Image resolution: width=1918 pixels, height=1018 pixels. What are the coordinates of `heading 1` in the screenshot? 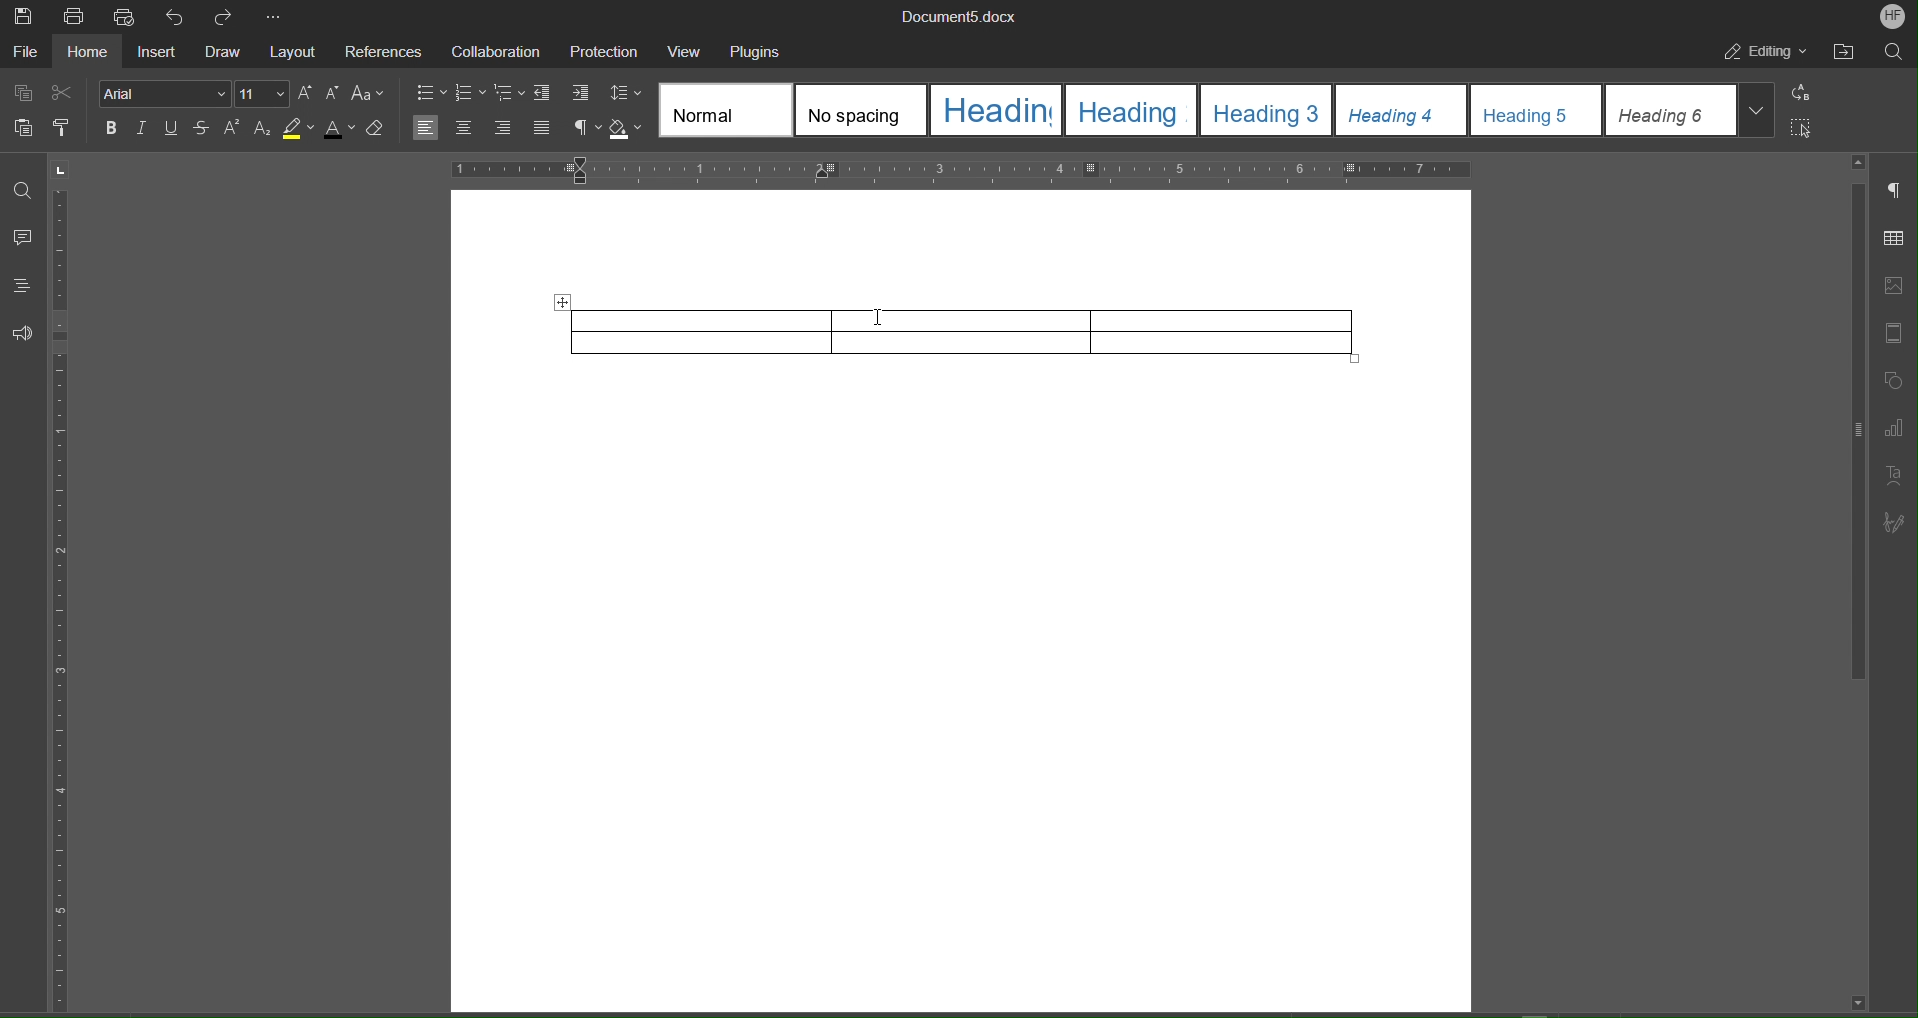 It's located at (997, 110).